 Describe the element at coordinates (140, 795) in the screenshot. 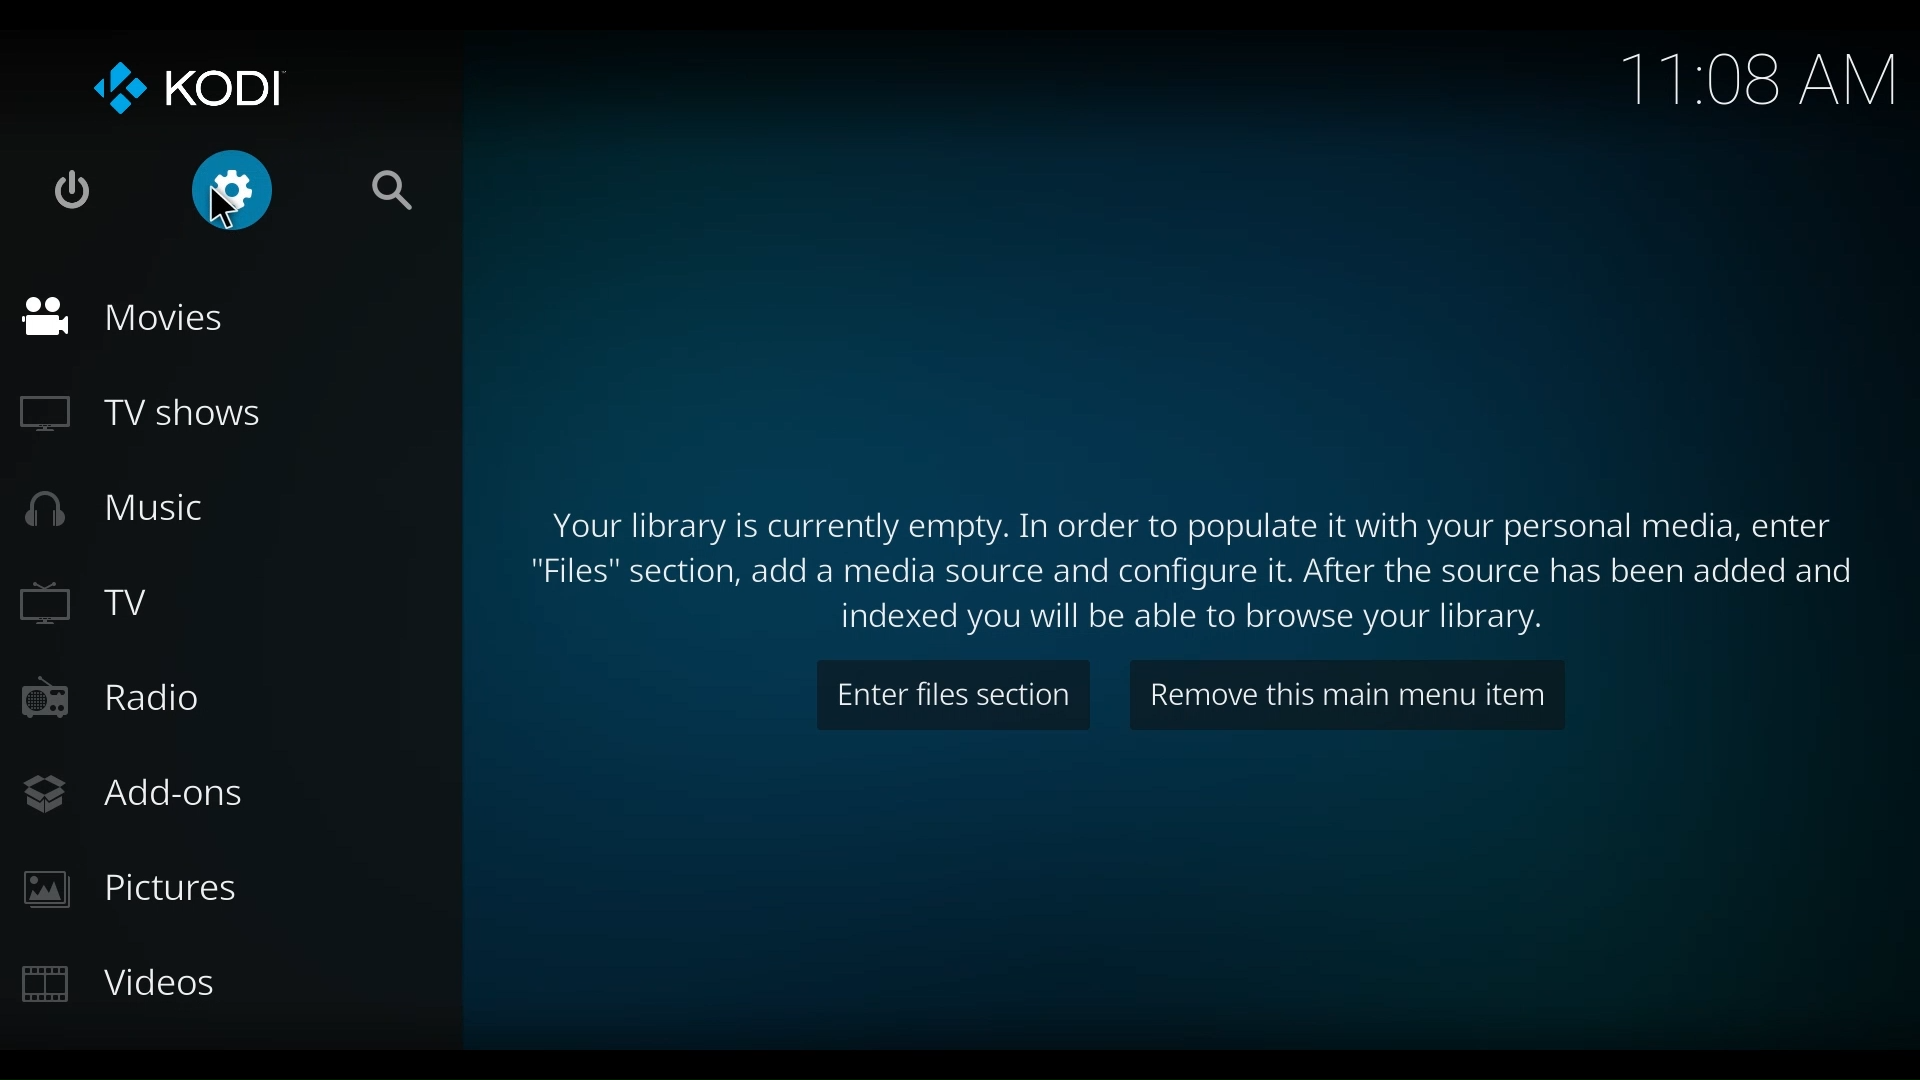

I see `Add-ons` at that location.